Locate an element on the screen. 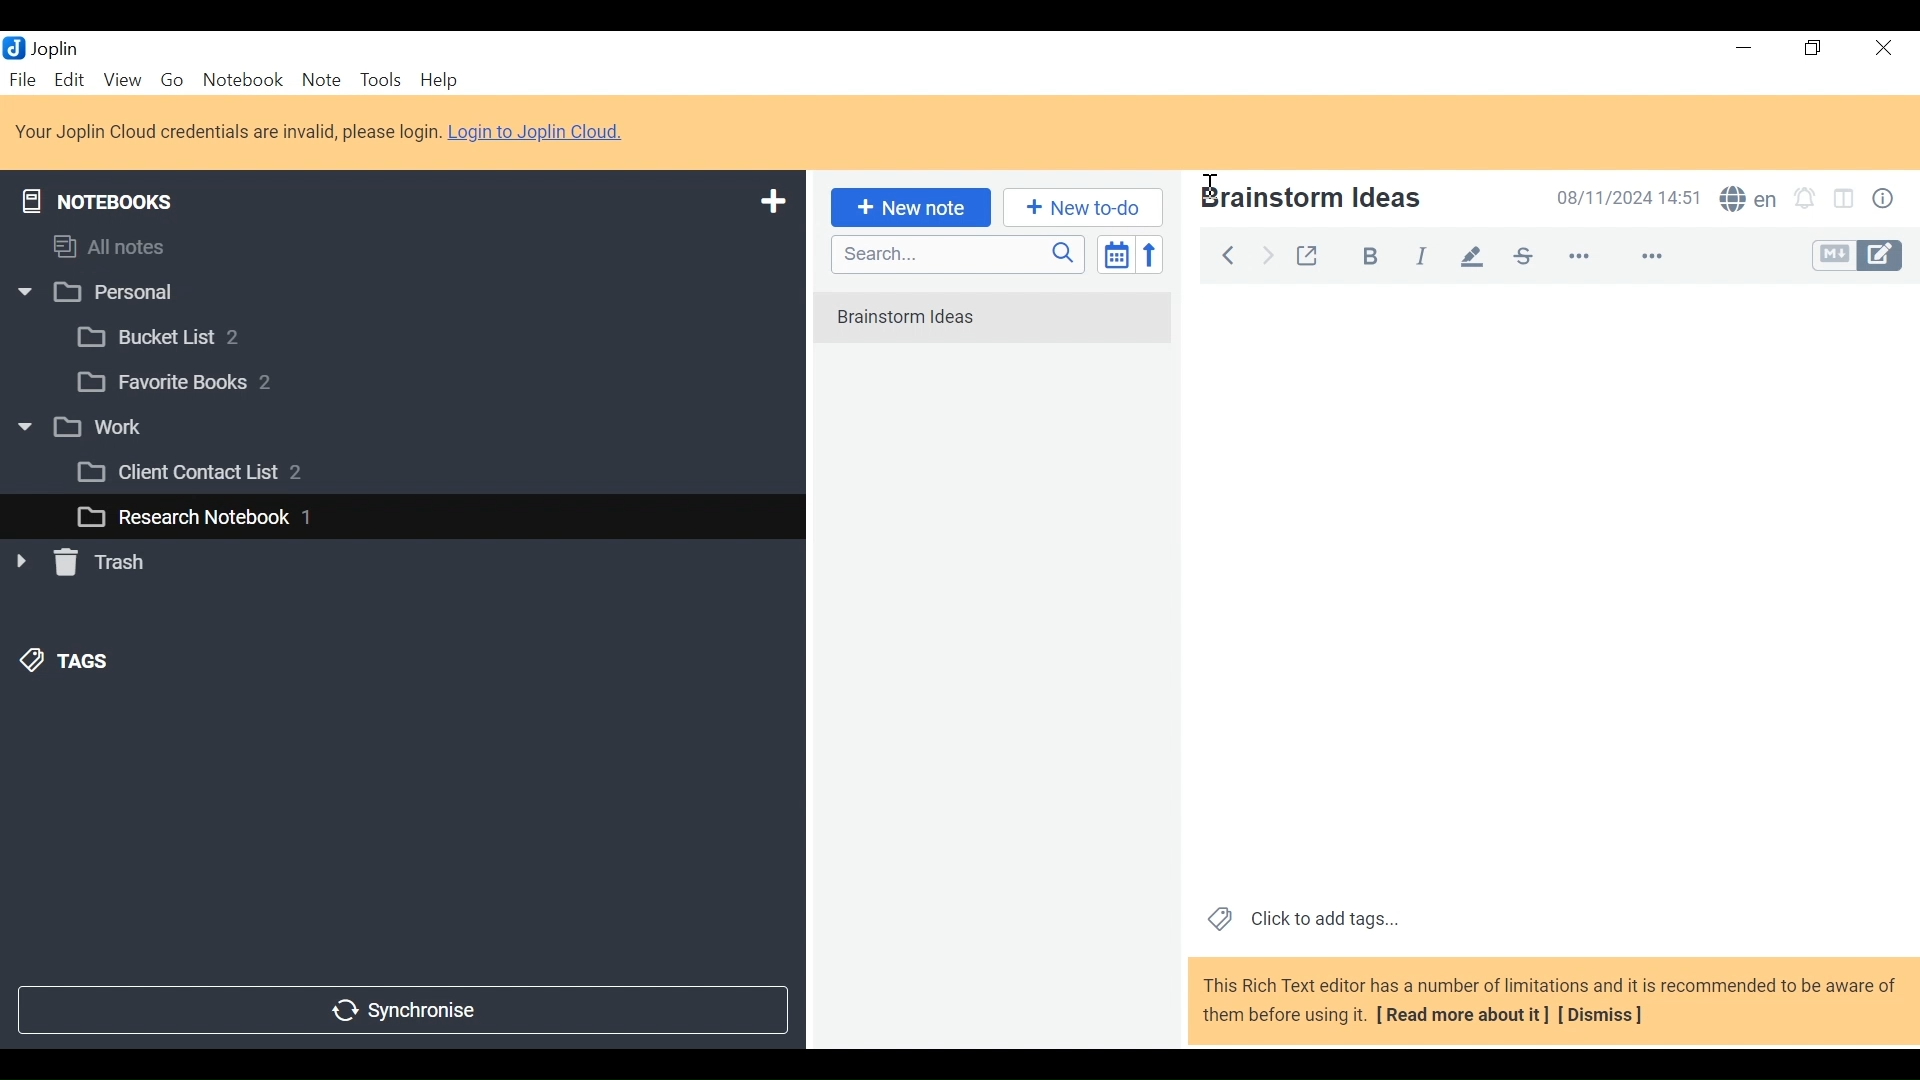 The height and width of the screenshot is (1080, 1920). Forward is located at coordinates (1269, 253).